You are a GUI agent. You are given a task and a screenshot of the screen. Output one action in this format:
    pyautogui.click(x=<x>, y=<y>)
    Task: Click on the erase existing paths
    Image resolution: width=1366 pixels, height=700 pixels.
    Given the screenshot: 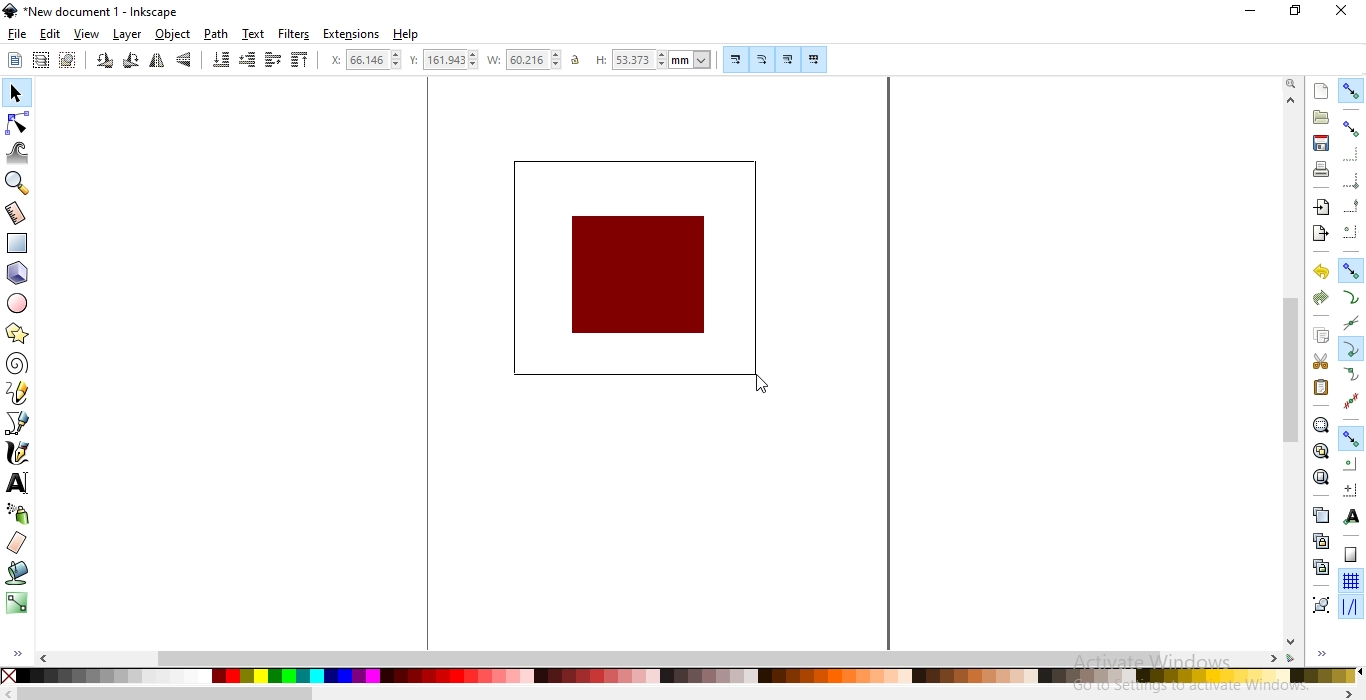 What is the action you would take?
    pyautogui.click(x=17, y=544)
    